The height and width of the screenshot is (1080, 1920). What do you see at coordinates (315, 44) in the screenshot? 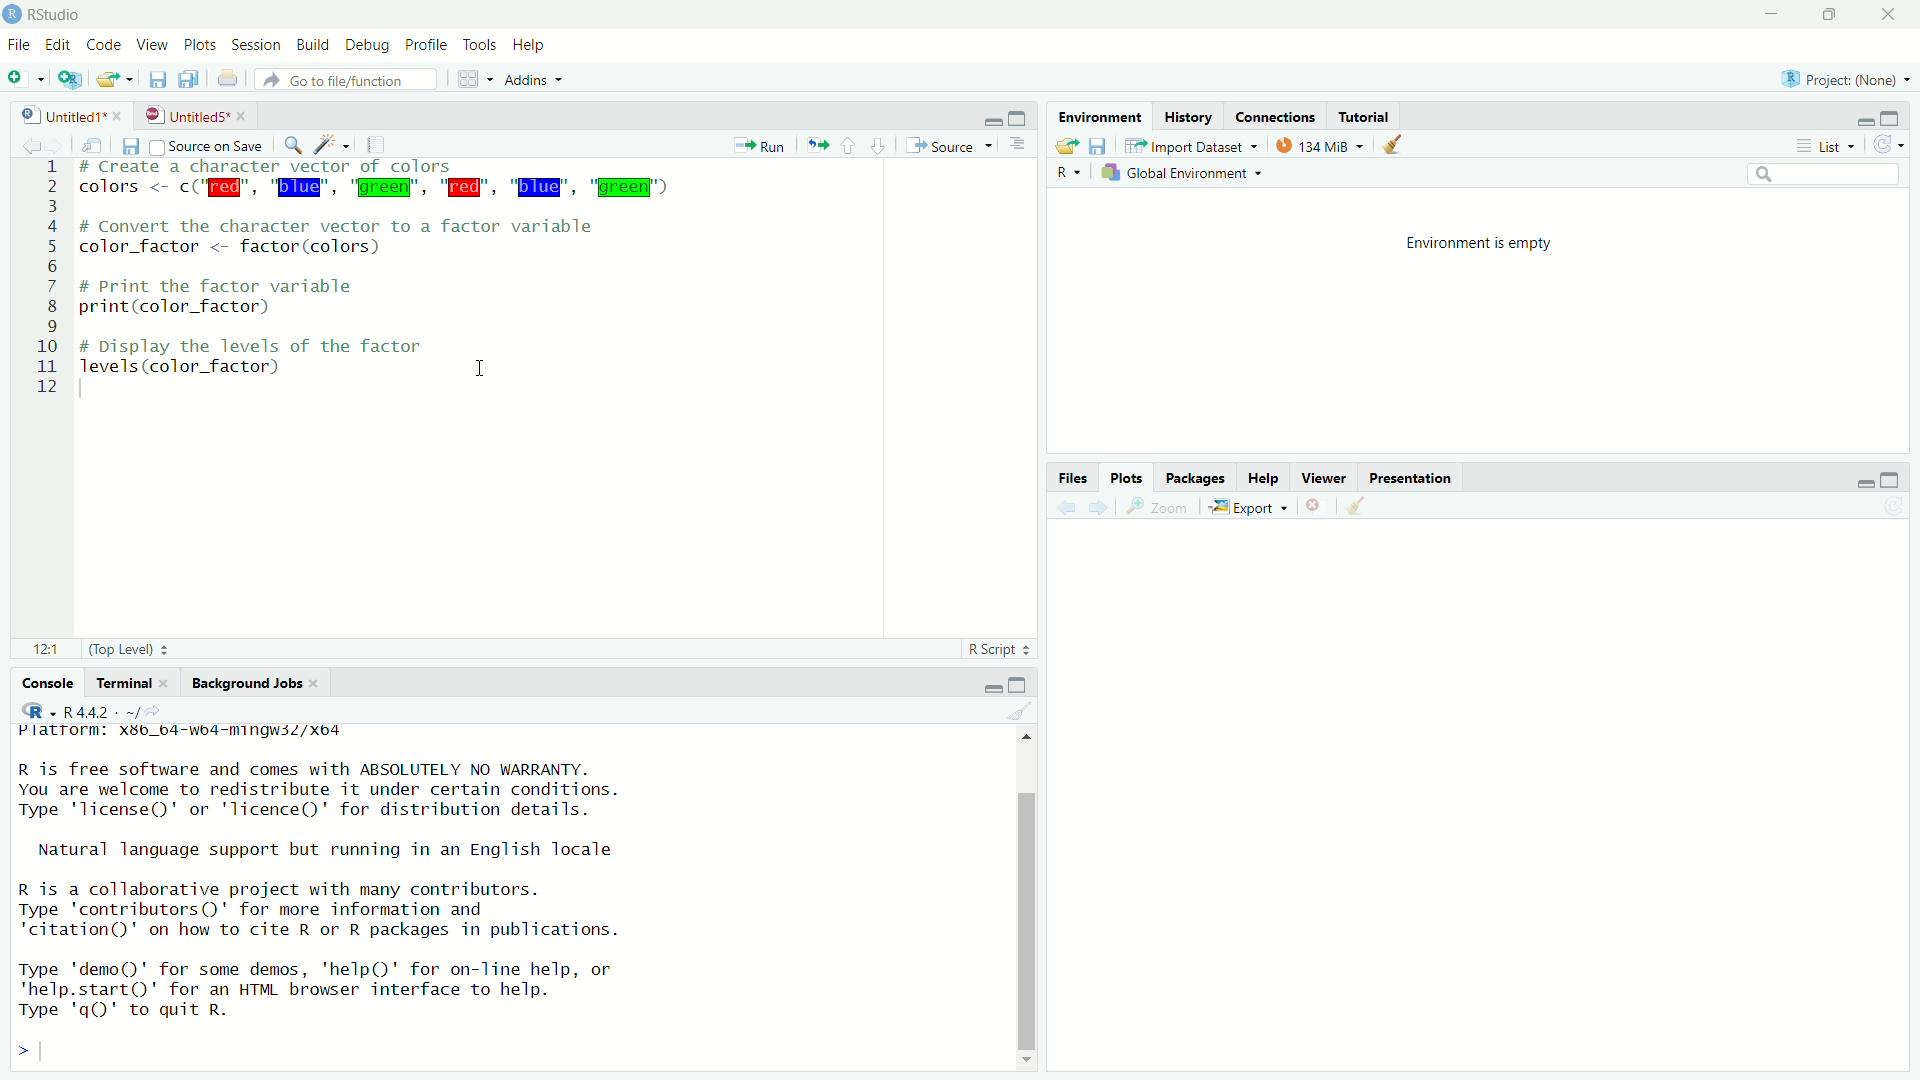
I see `build` at bounding box center [315, 44].